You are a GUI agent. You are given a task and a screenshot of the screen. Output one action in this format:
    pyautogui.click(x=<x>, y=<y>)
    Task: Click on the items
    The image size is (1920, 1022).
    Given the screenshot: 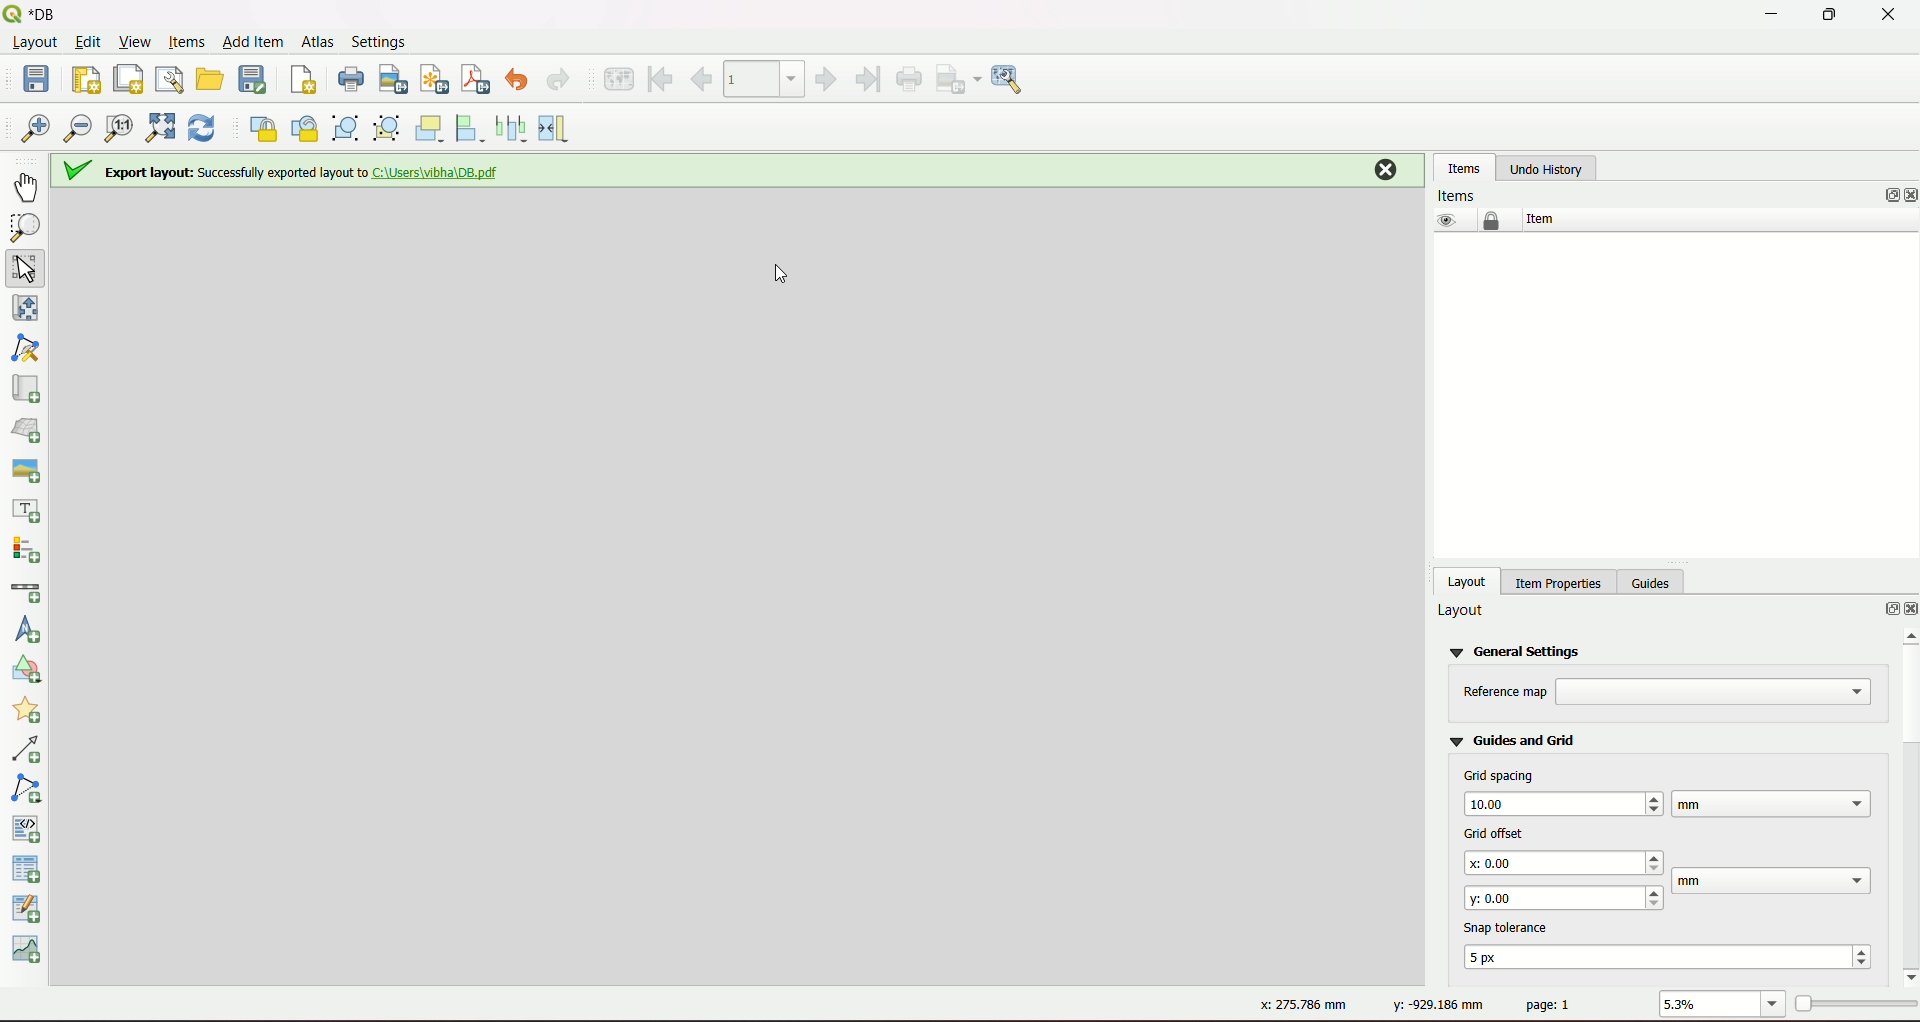 What is the action you would take?
    pyautogui.click(x=1464, y=167)
    